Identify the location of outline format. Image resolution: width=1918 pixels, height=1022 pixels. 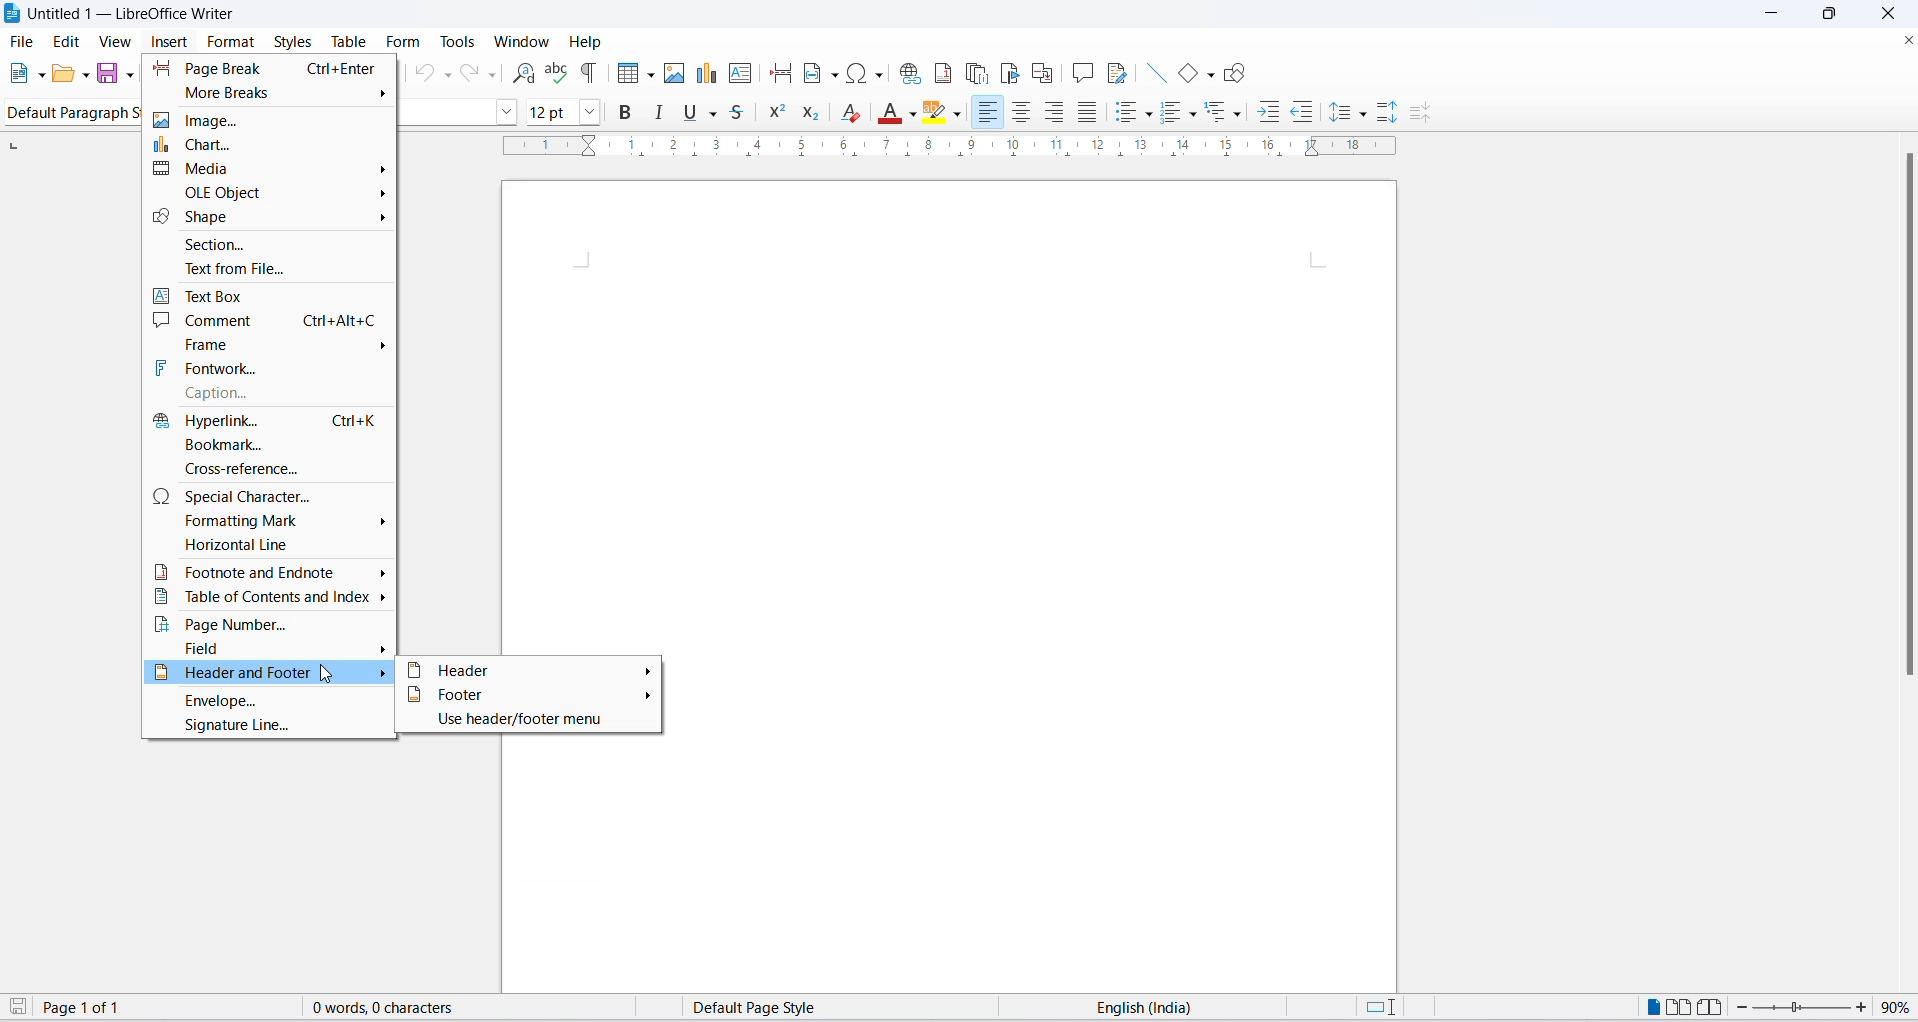
(1221, 115).